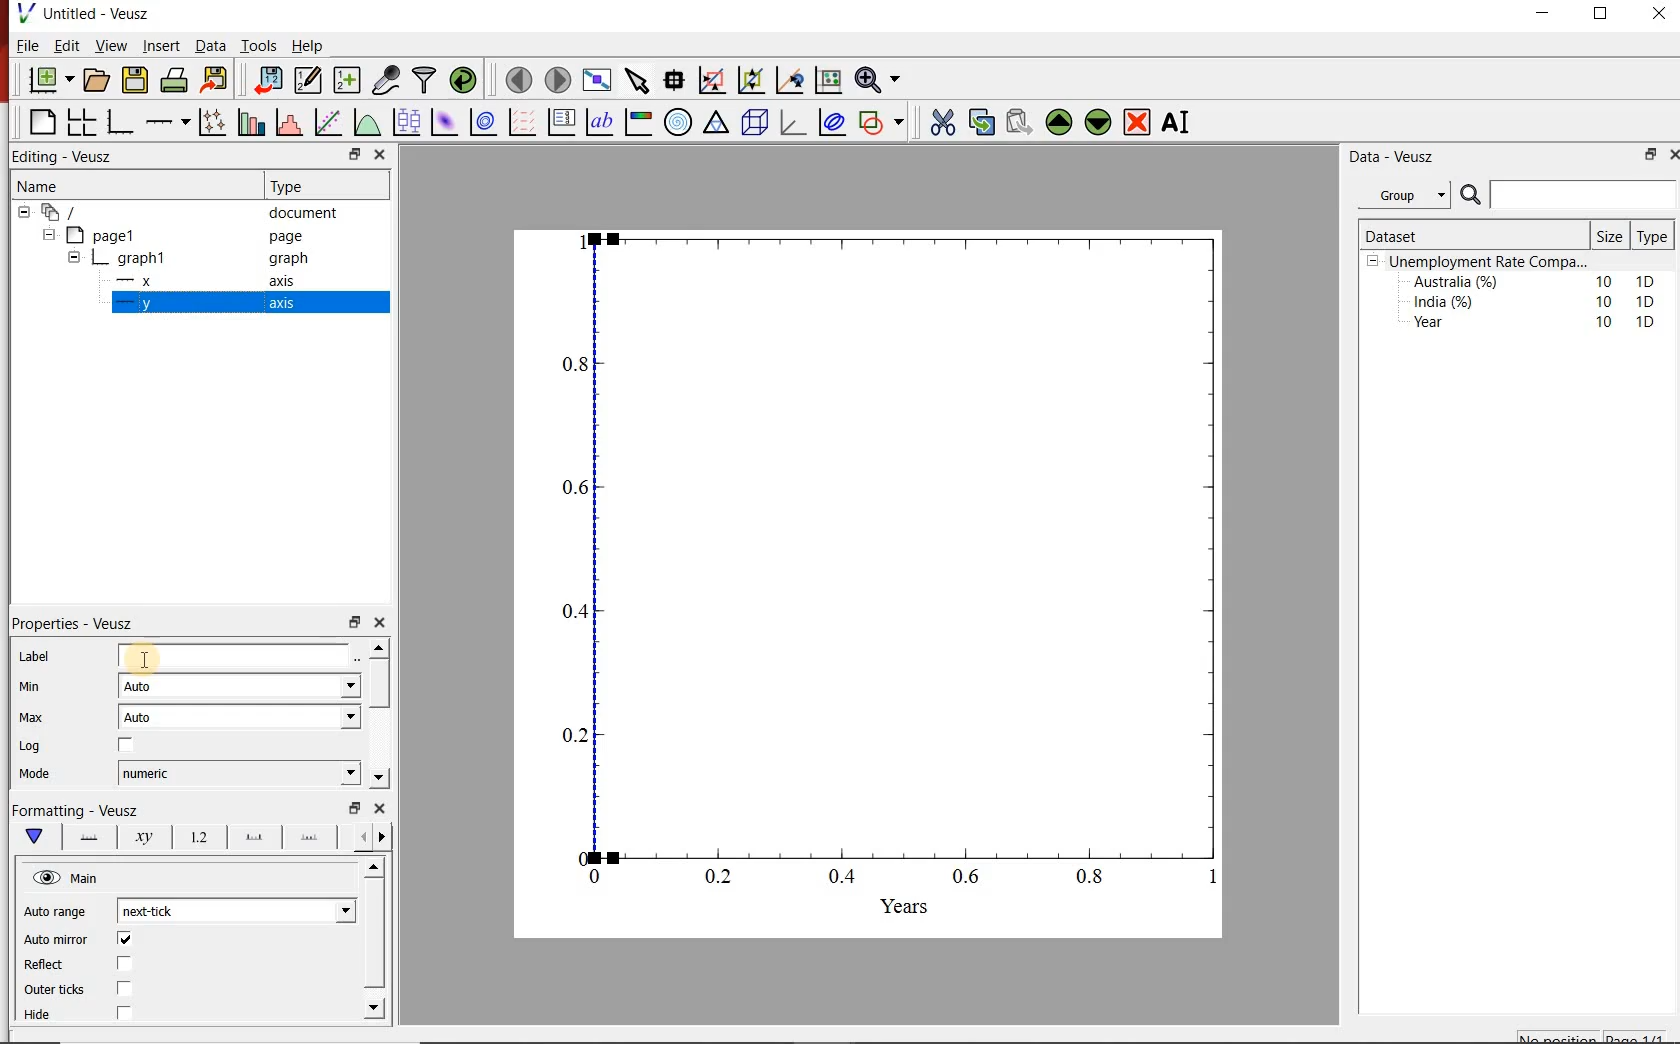 The height and width of the screenshot is (1044, 1680). Describe the element at coordinates (444, 122) in the screenshot. I see `plot 2d datasets as image` at that location.